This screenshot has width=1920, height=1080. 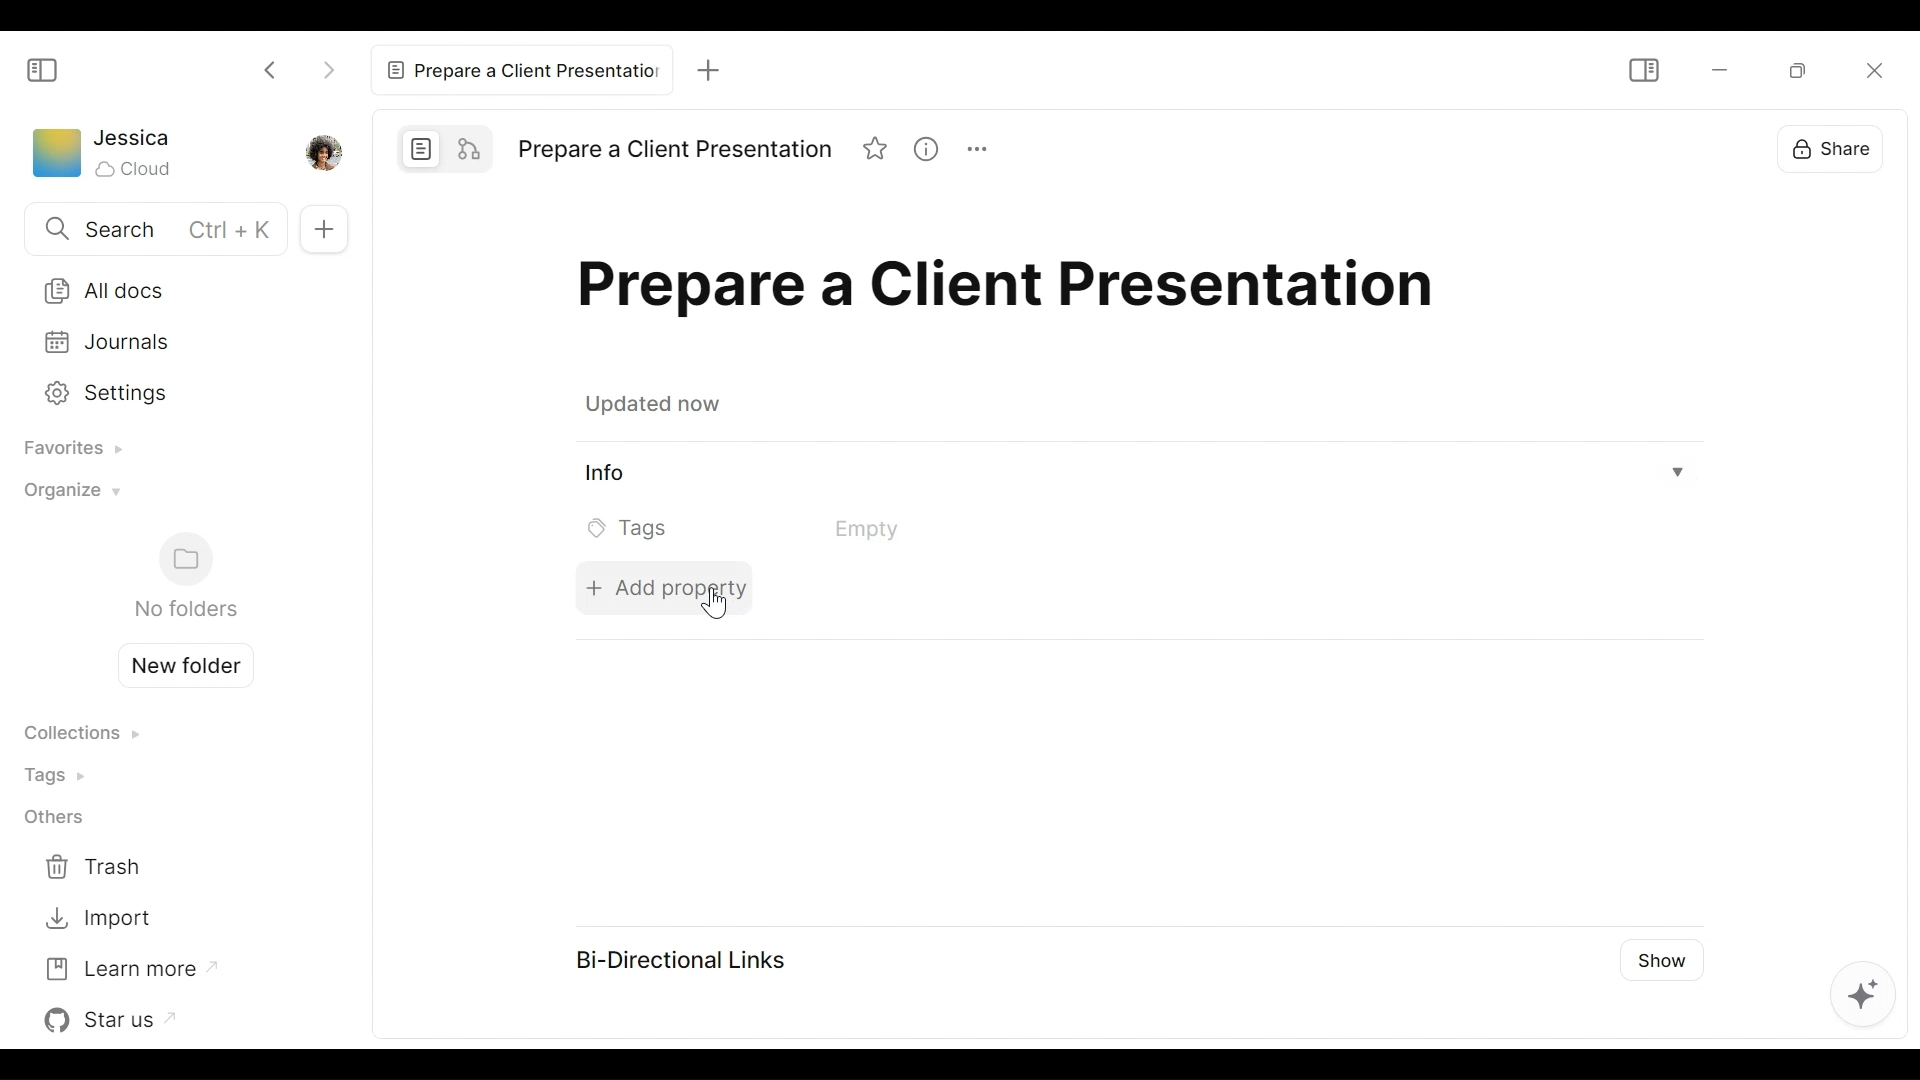 What do you see at coordinates (716, 611) in the screenshot?
I see `Cursor` at bounding box center [716, 611].